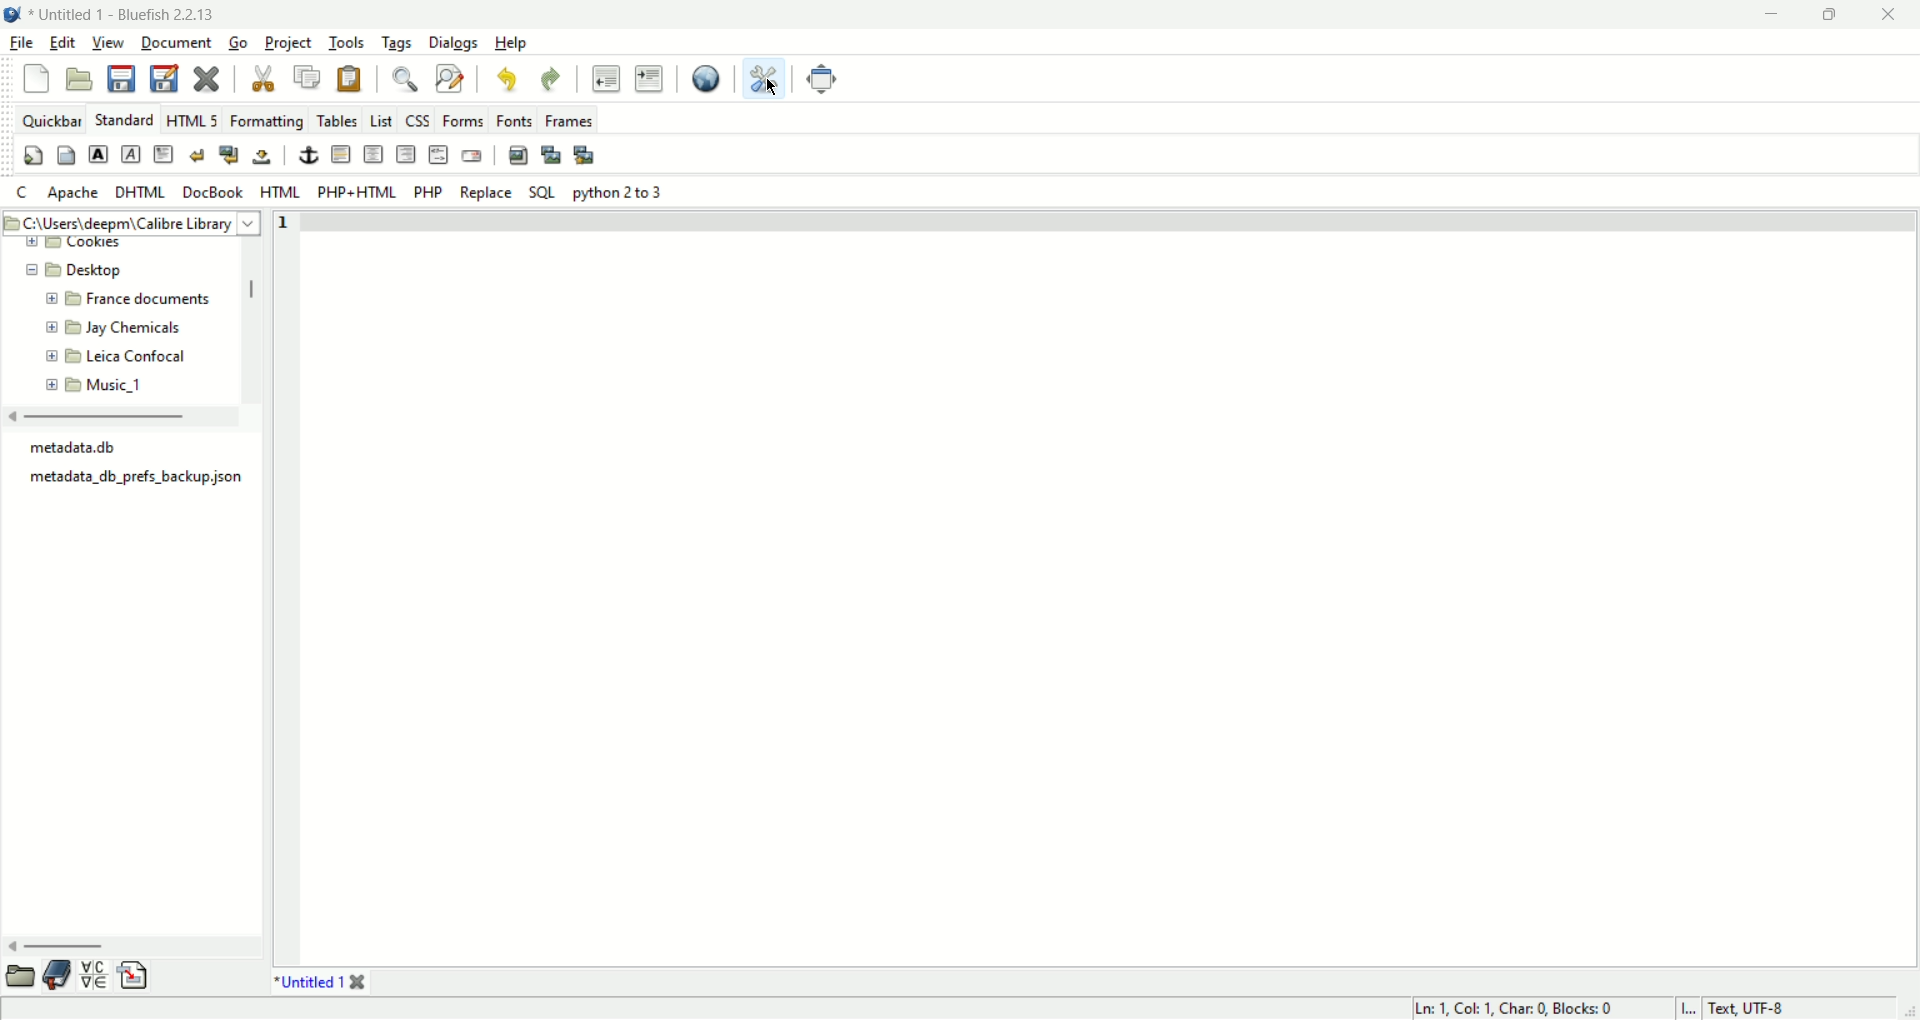 The image size is (1920, 1020). Describe the element at coordinates (101, 269) in the screenshot. I see `Desktop` at that location.